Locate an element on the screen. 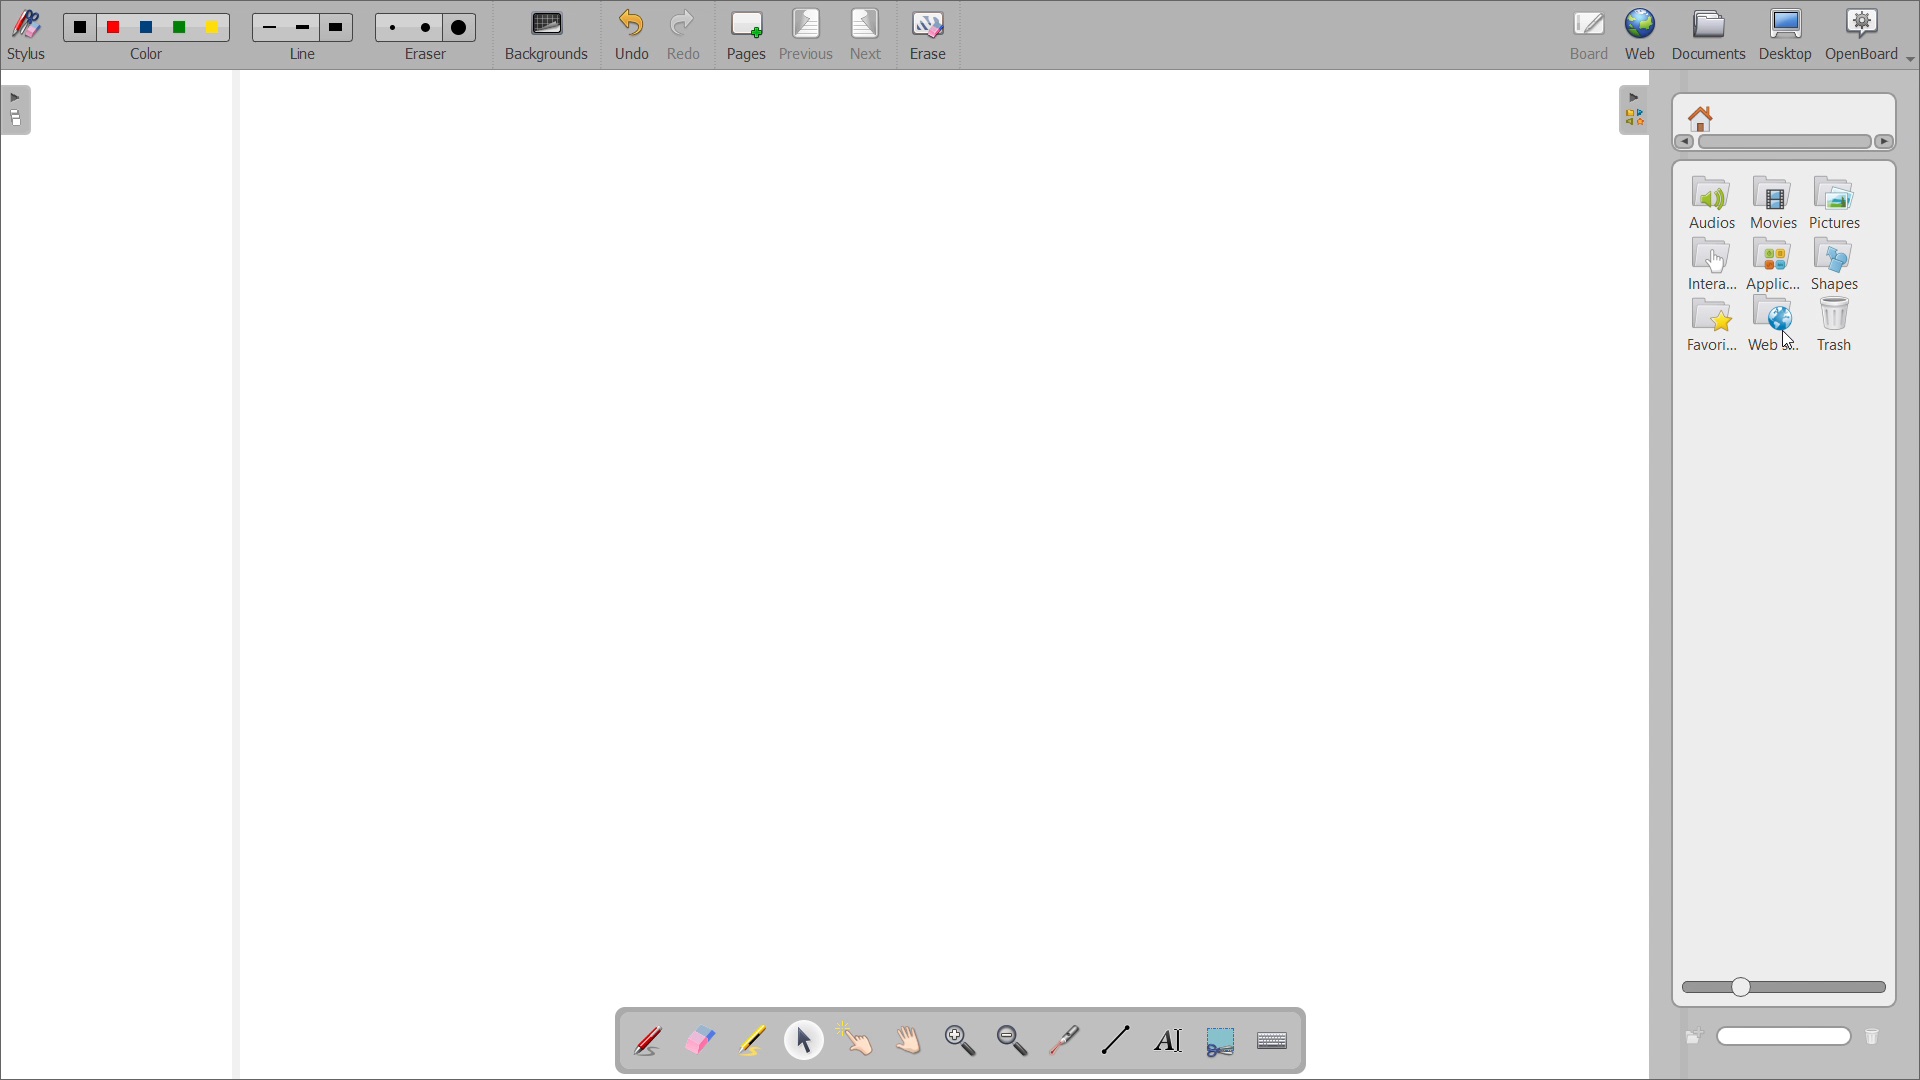  color is located at coordinates (148, 54).